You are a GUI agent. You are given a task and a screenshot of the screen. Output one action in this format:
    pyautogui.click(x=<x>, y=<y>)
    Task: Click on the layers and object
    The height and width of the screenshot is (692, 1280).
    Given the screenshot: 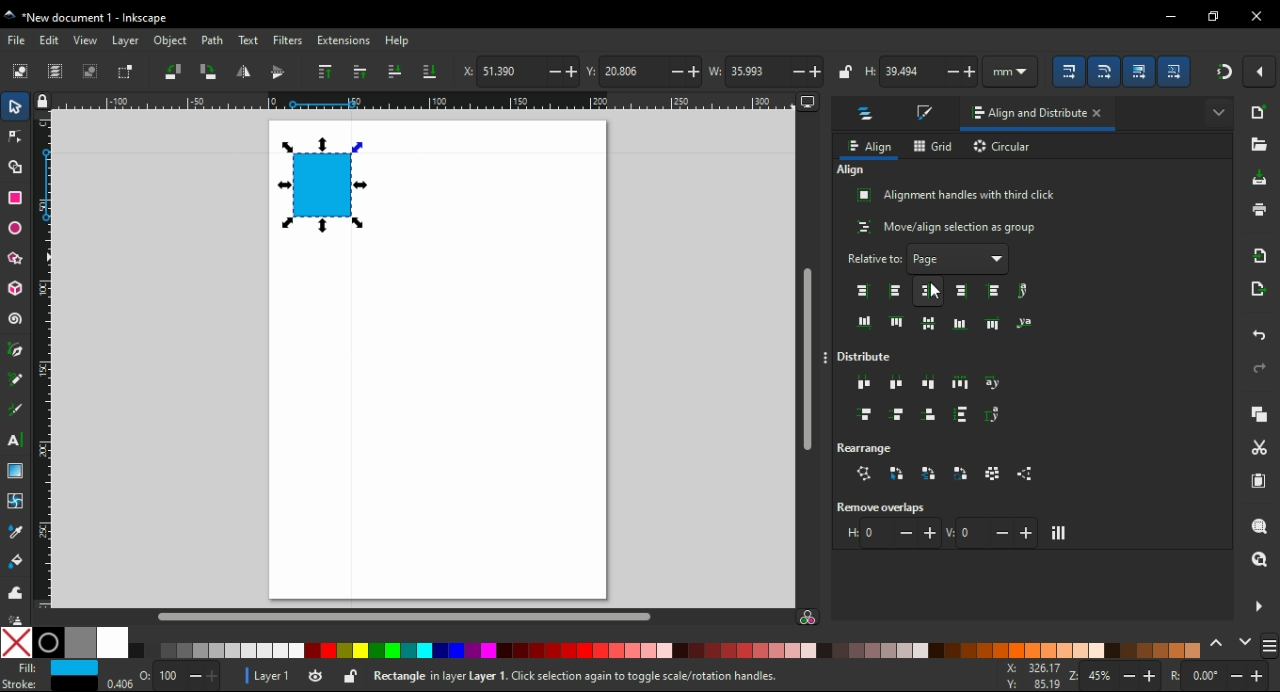 What is the action you would take?
    pyautogui.click(x=868, y=116)
    